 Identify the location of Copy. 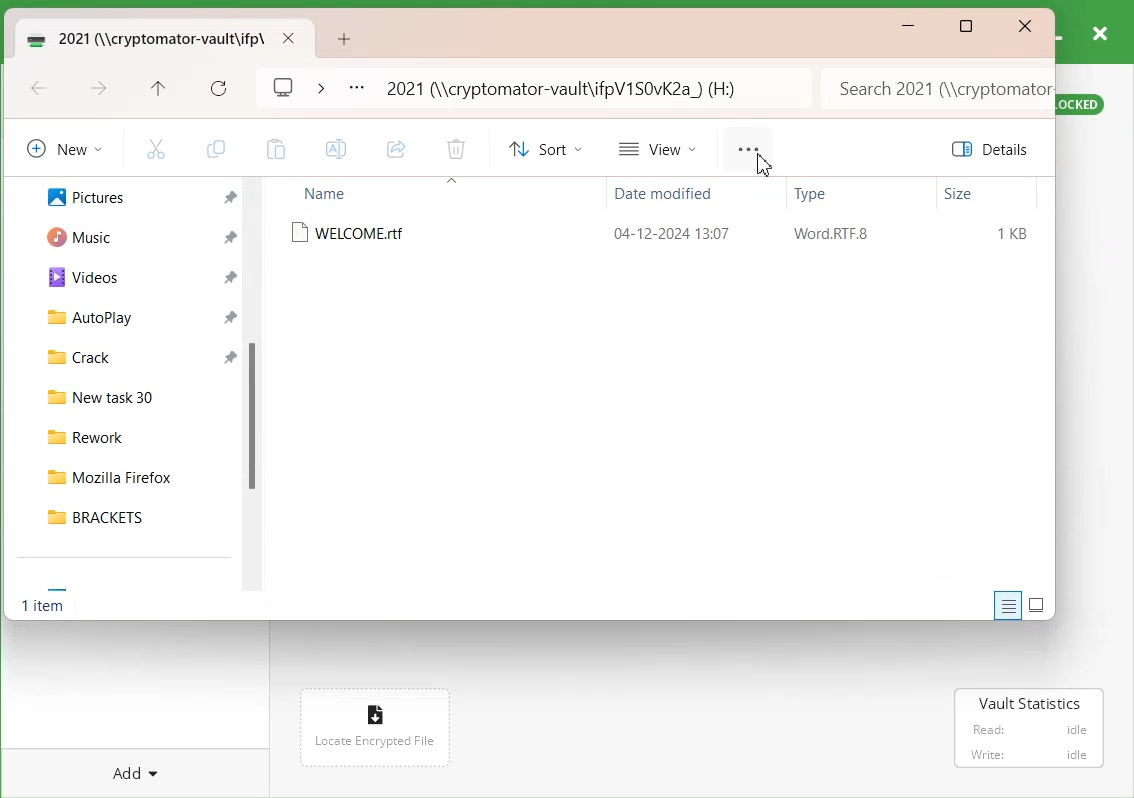
(215, 149).